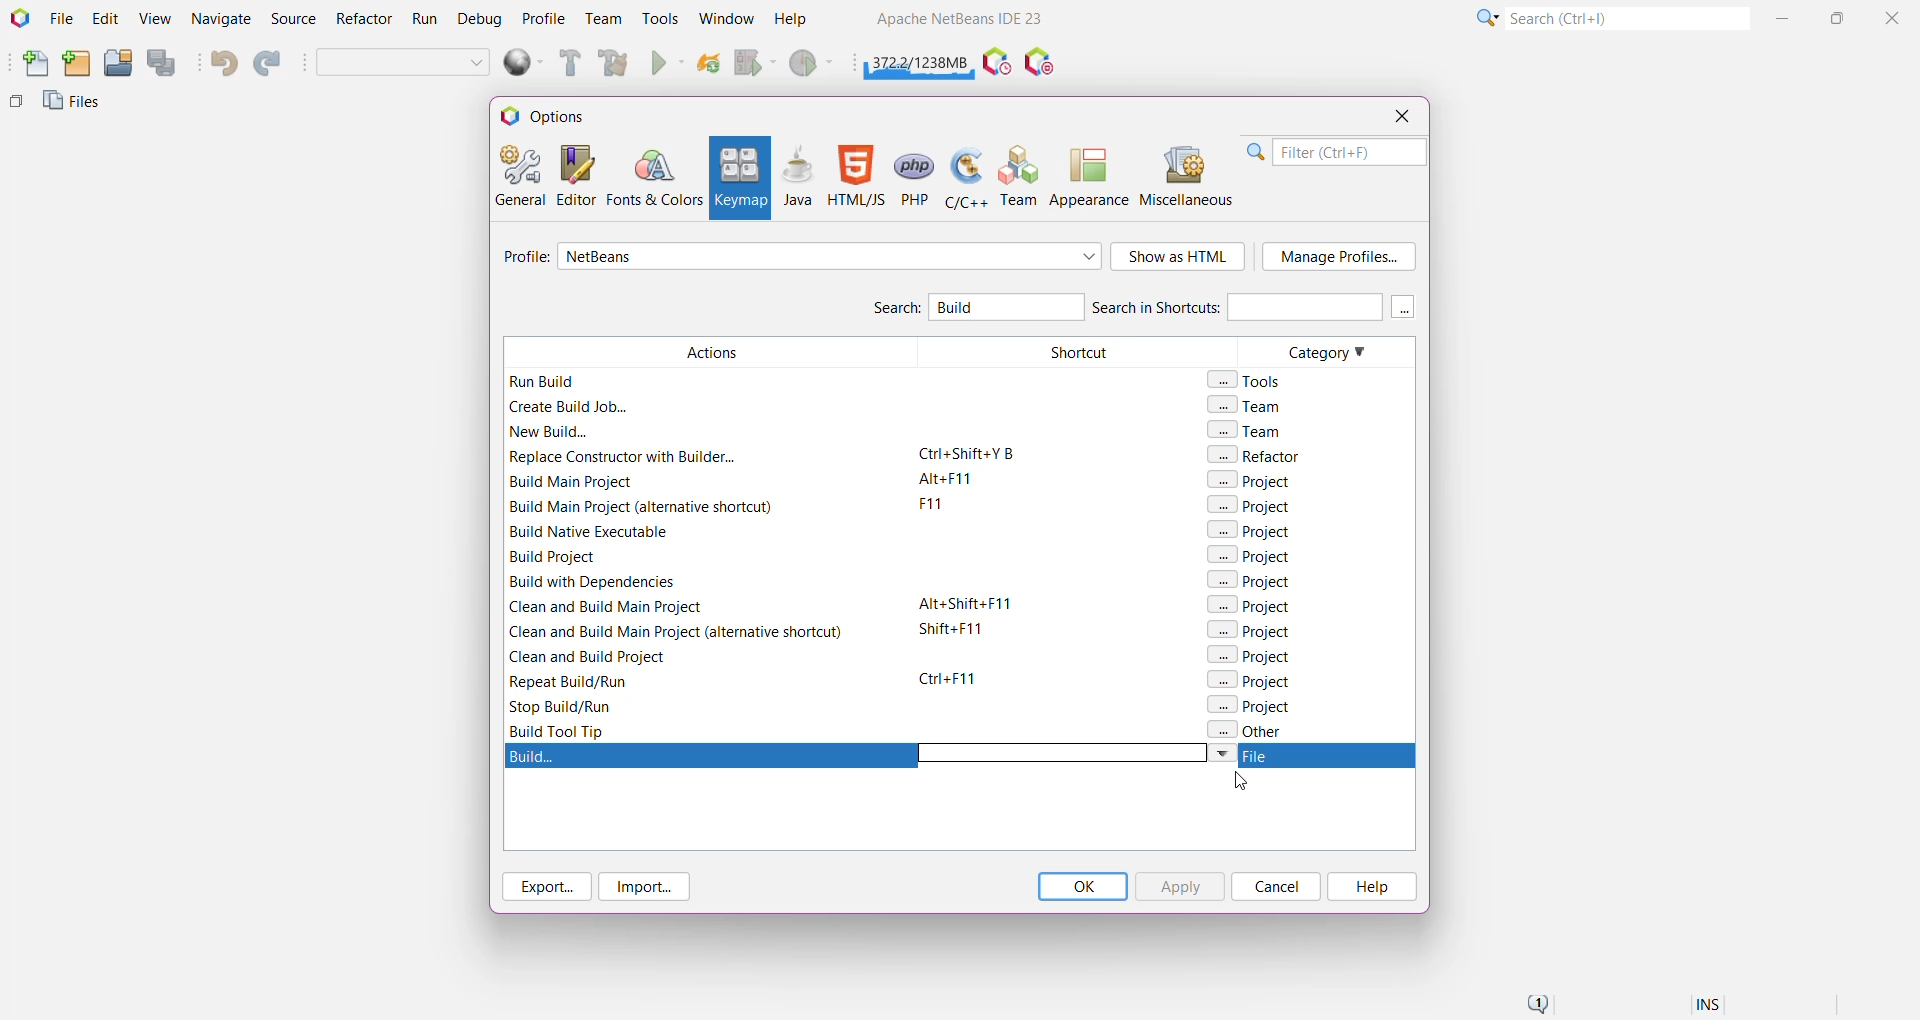  I want to click on File, so click(61, 19).